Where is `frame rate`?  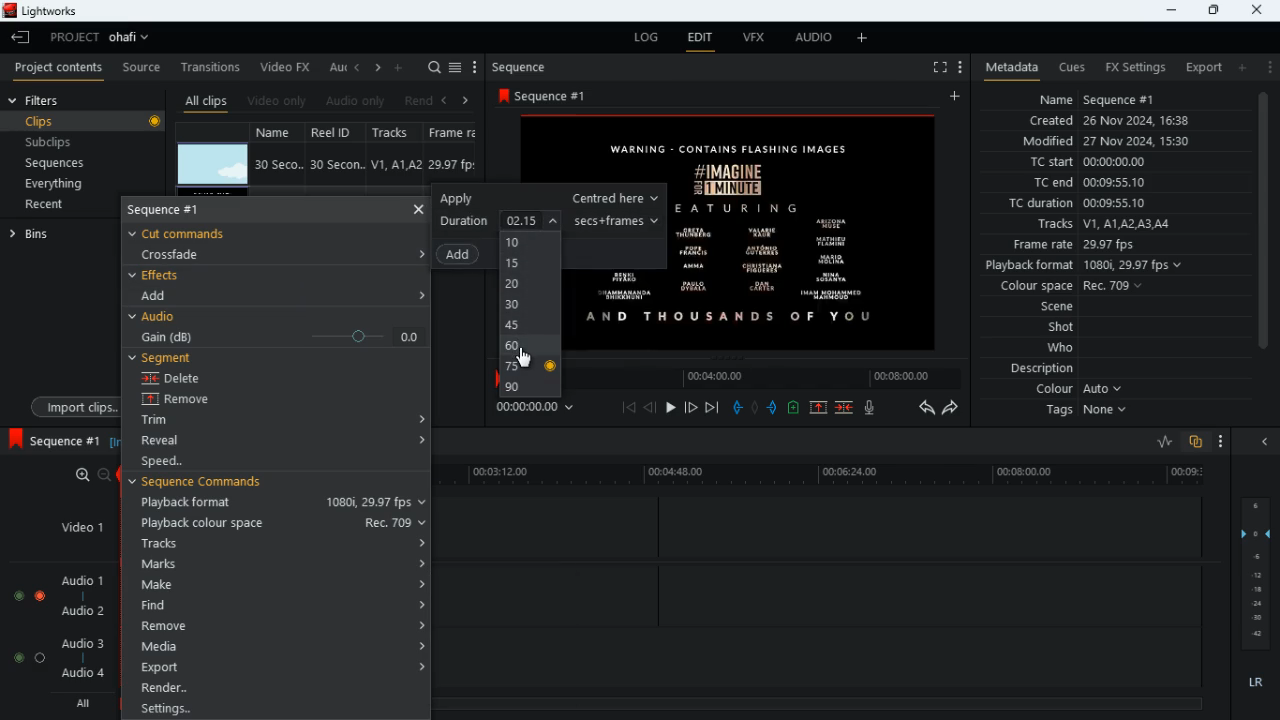
frame rate is located at coordinates (1104, 245).